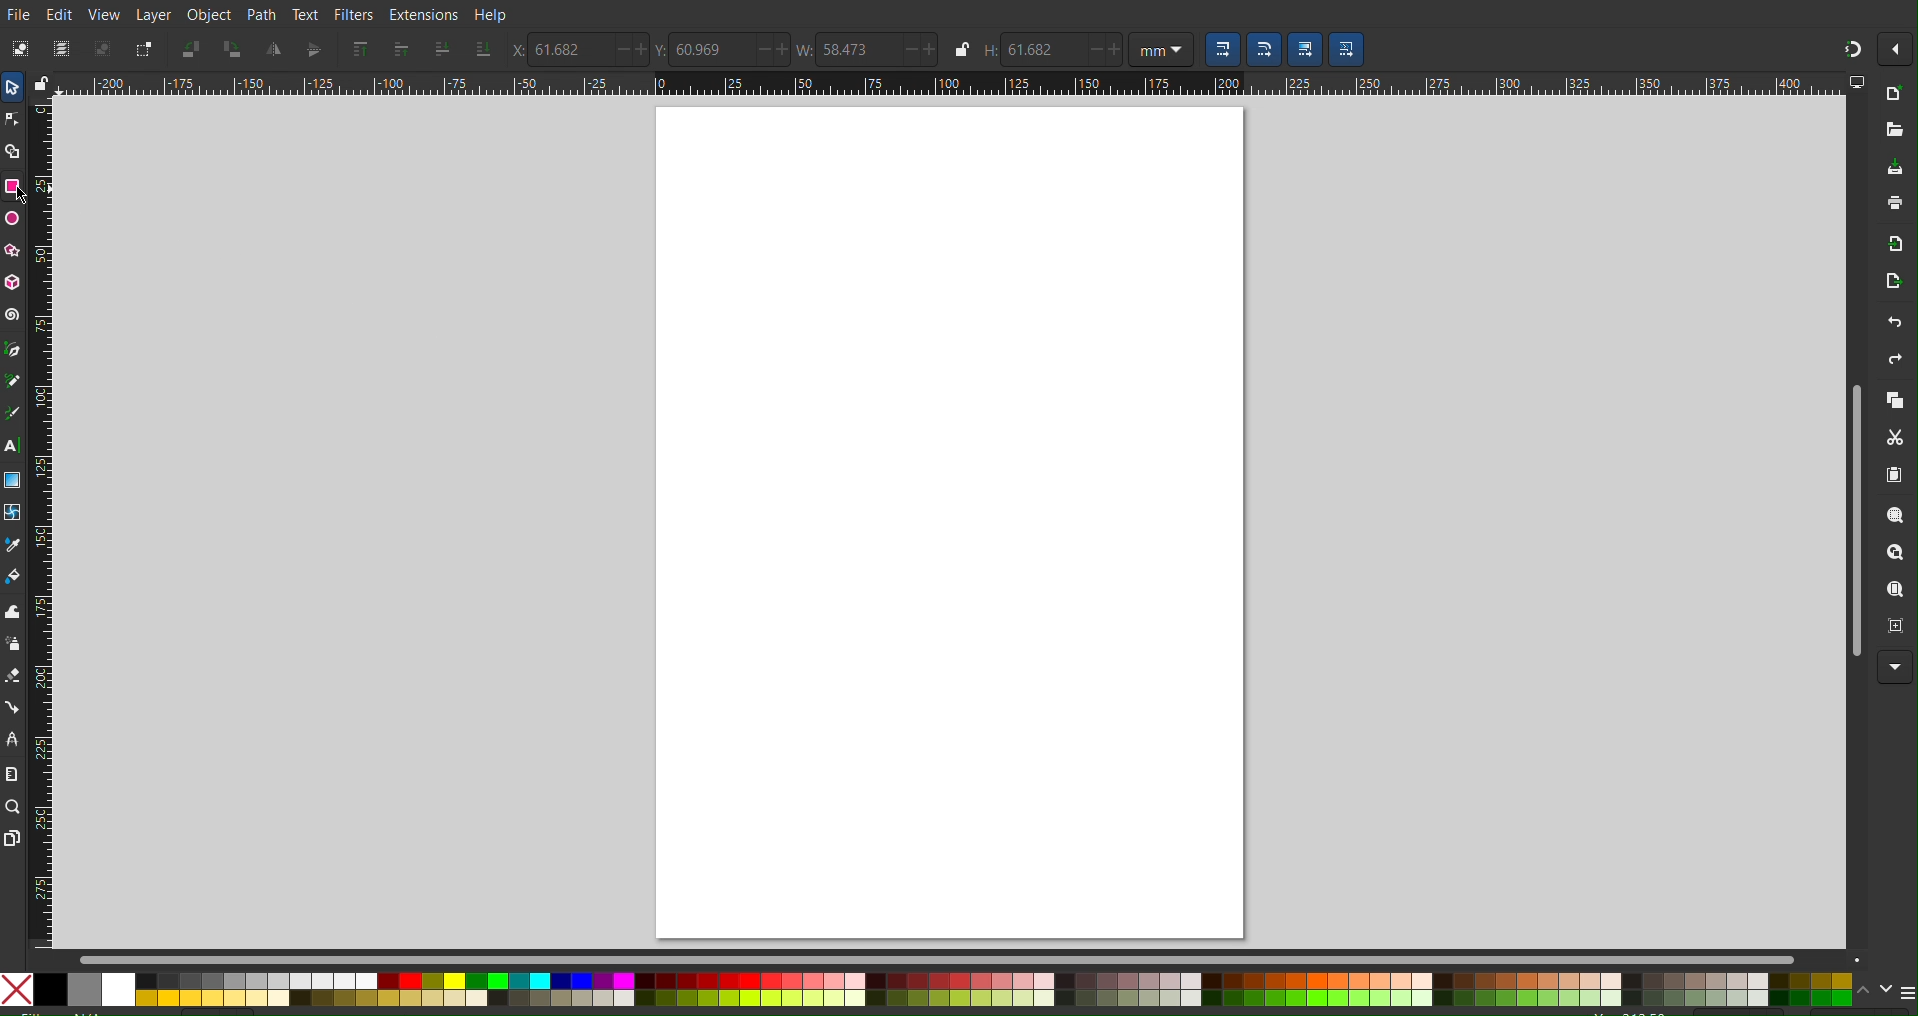 The height and width of the screenshot is (1016, 1918). What do you see at coordinates (1221, 50) in the screenshot?
I see `Scaling Option 1` at bounding box center [1221, 50].